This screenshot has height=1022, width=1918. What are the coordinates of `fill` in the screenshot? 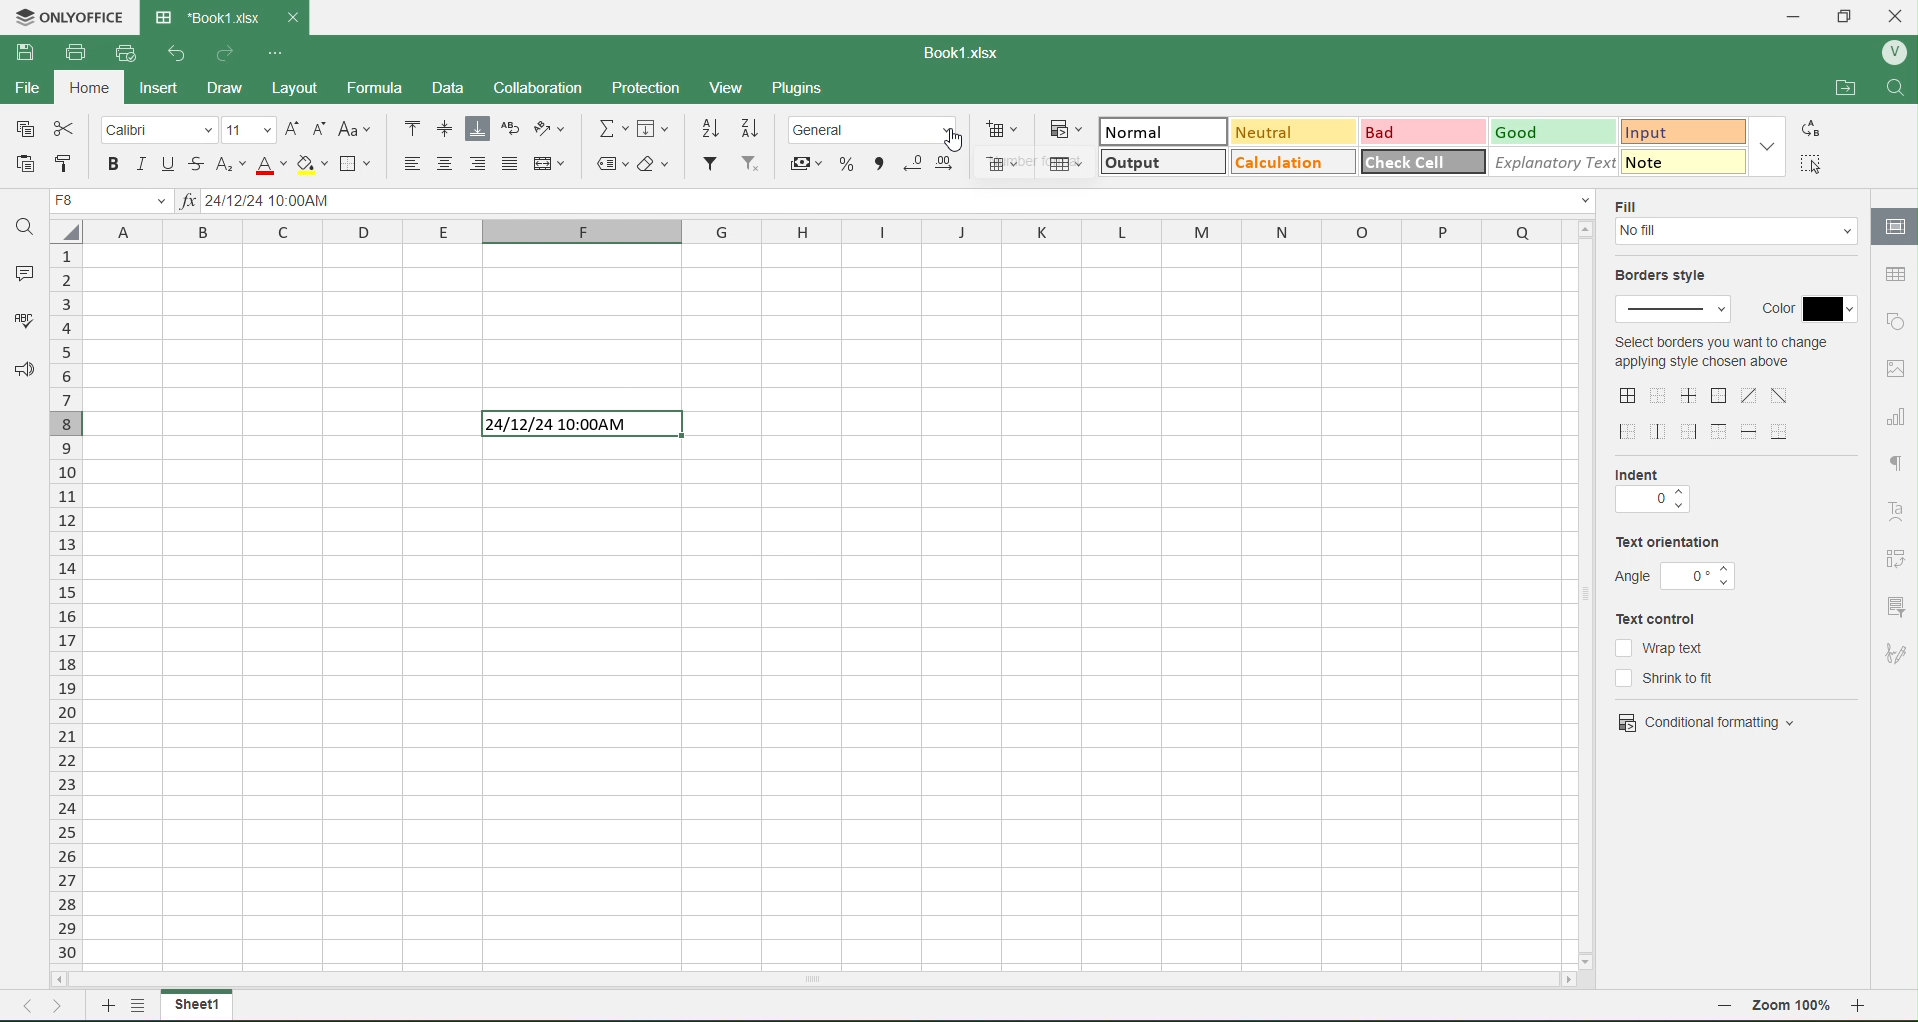 It's located at (1633, 205).